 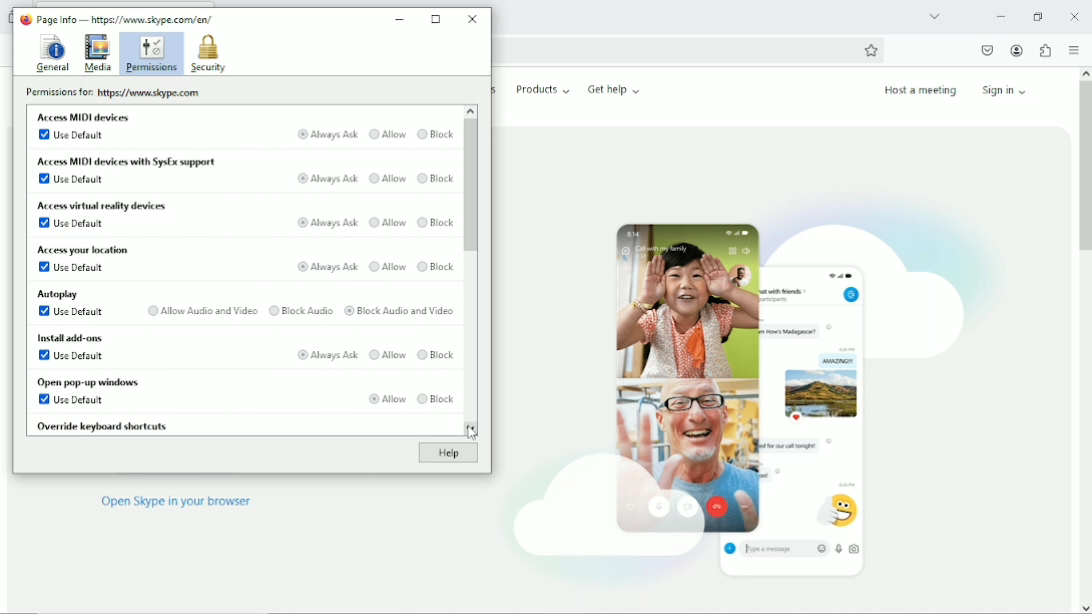 What do you see at coordinates (745, 387) in the screenshot?
I see `Videocall/chat` at bounding box center [745, 387].